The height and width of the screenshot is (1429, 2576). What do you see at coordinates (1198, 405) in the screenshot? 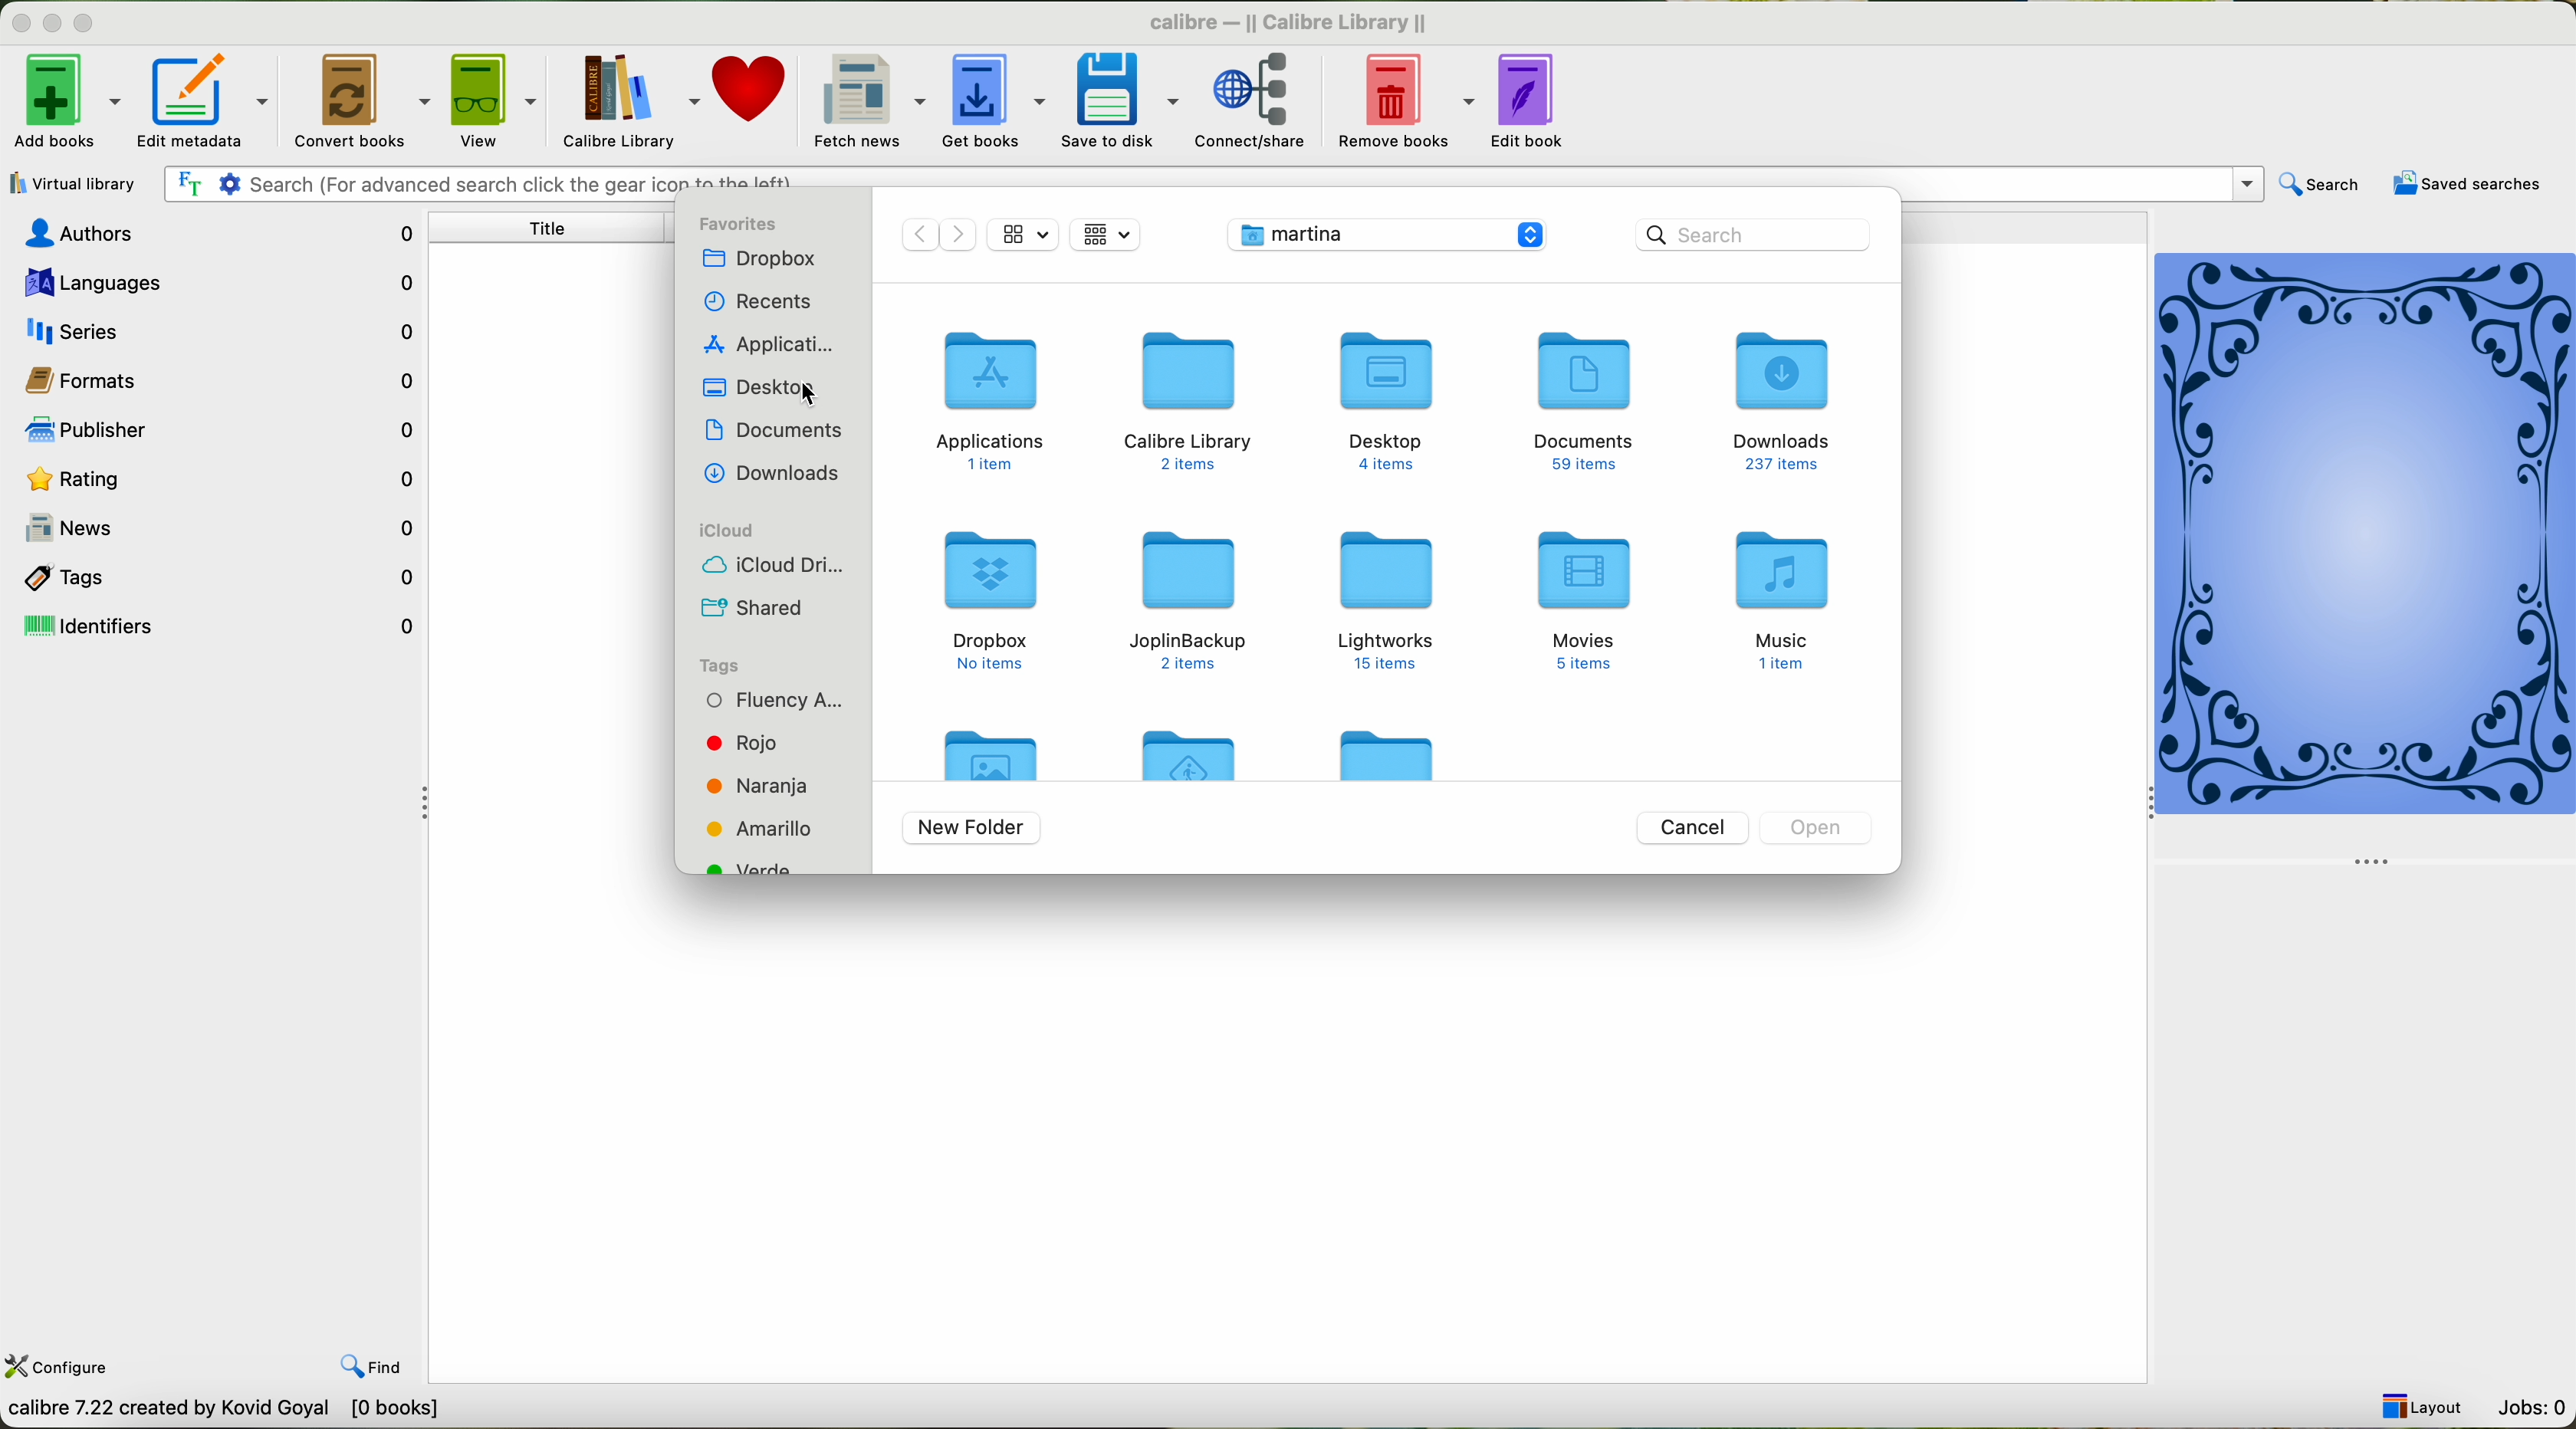
I see `calibre folder` at bounding box center [1198, 405].